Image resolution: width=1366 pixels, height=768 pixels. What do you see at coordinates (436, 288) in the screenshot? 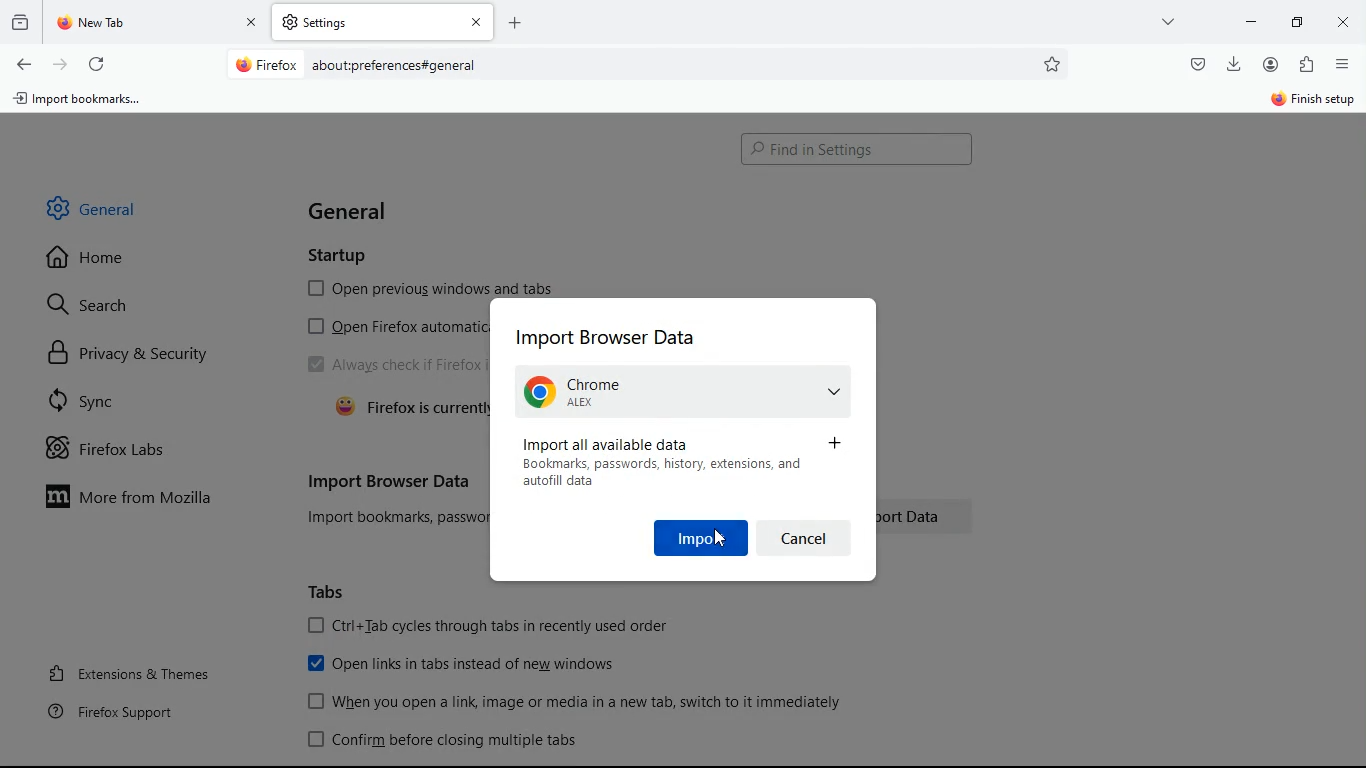
I see `open previous windows and tabs` at bounding box center [436, 288].